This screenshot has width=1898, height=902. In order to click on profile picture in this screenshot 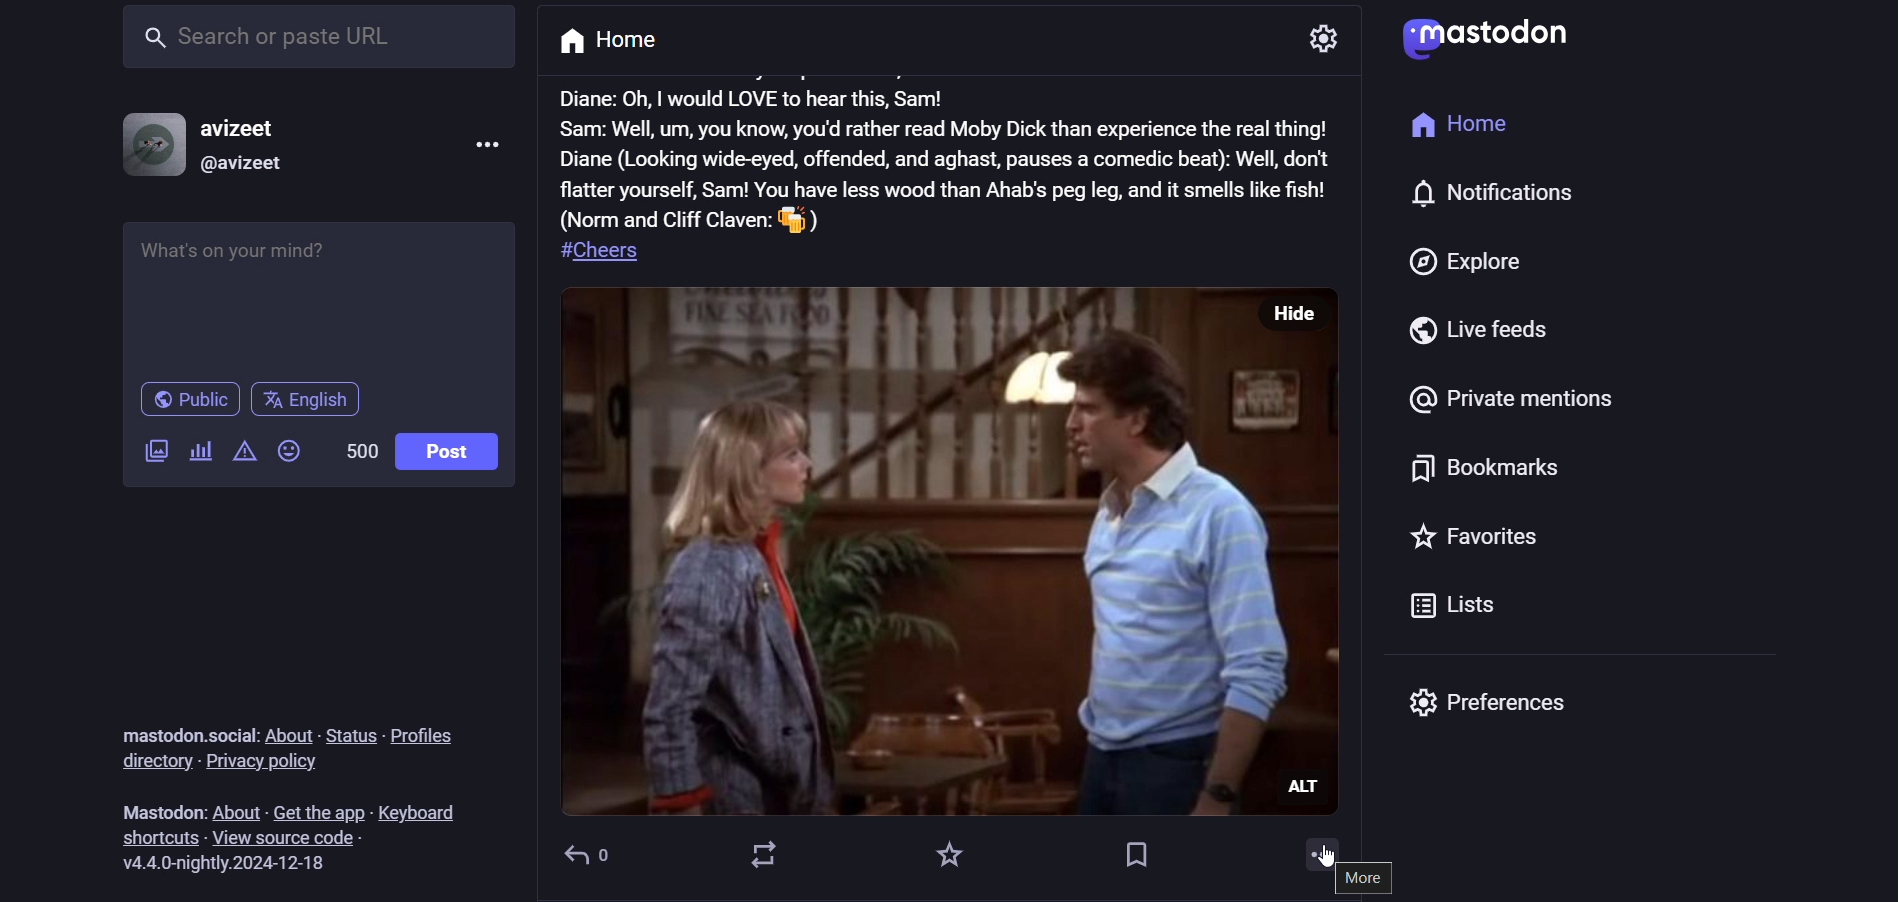, I will do `click(146, 145)`.